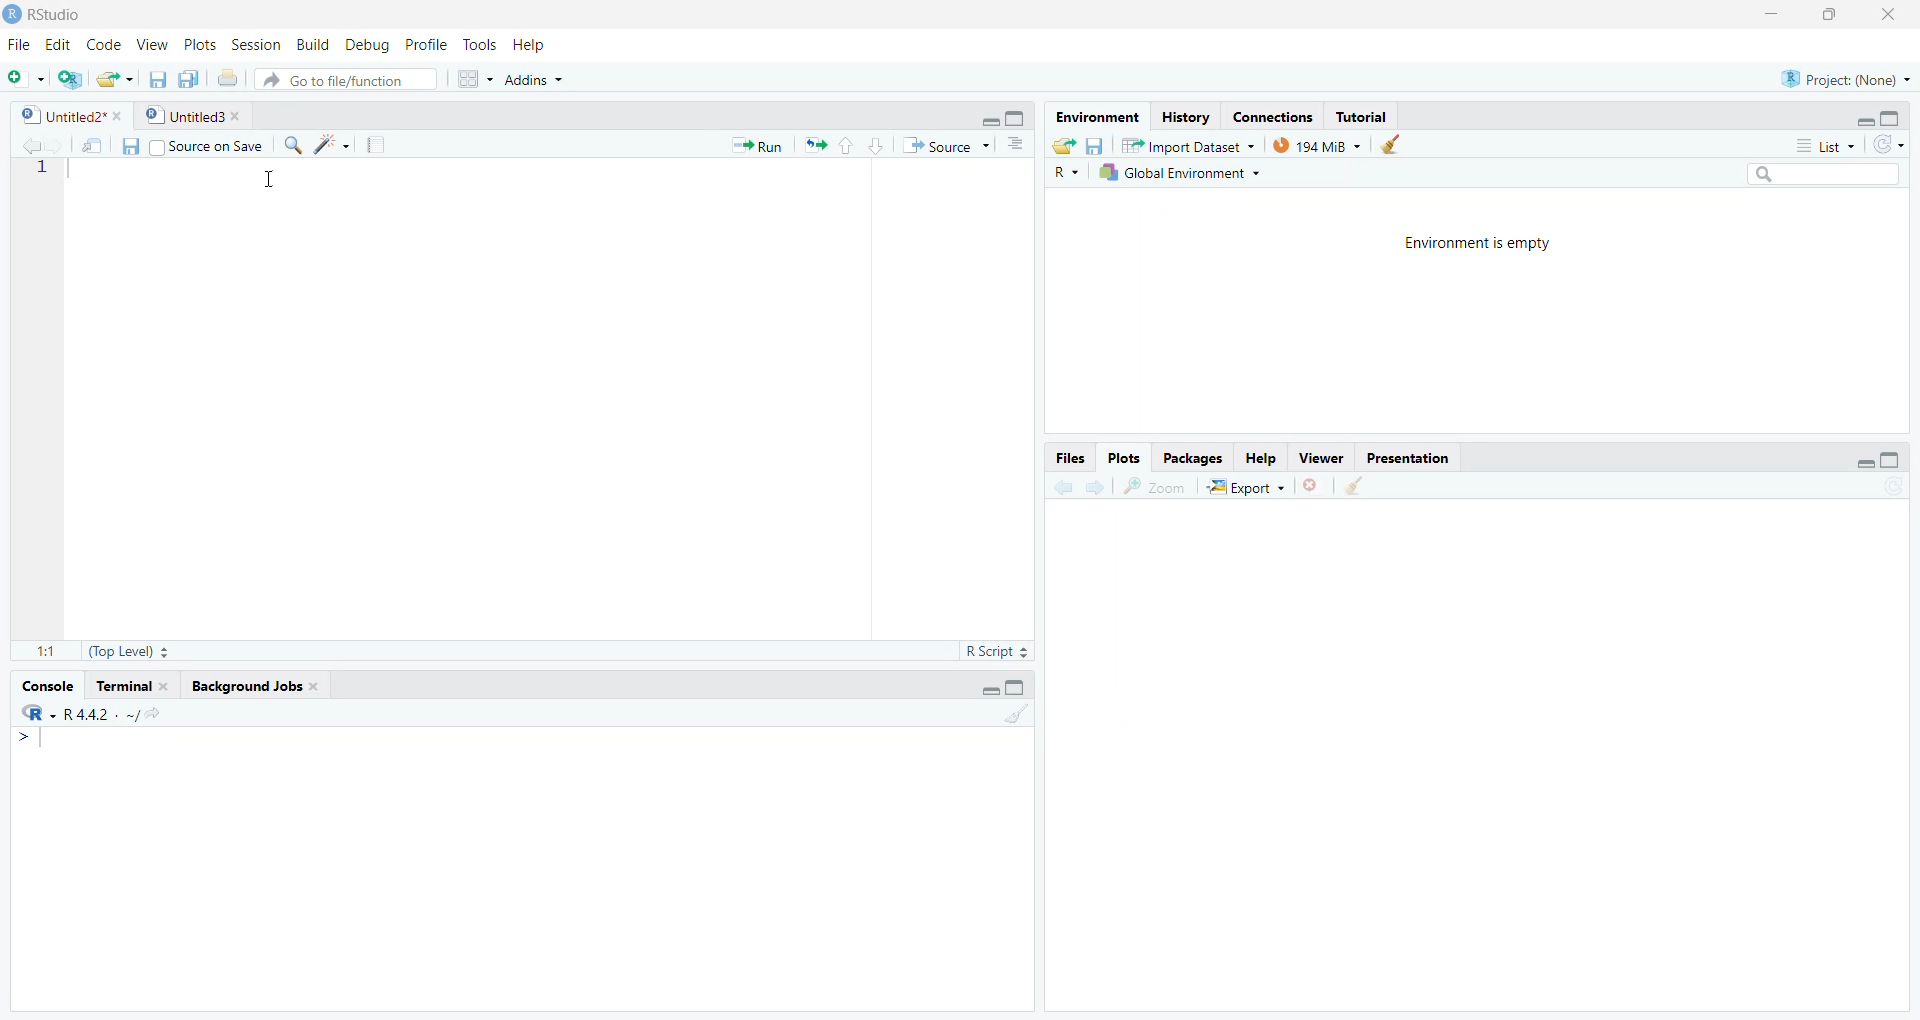  I want to click on Cleaner objects, so click(1397, 145).